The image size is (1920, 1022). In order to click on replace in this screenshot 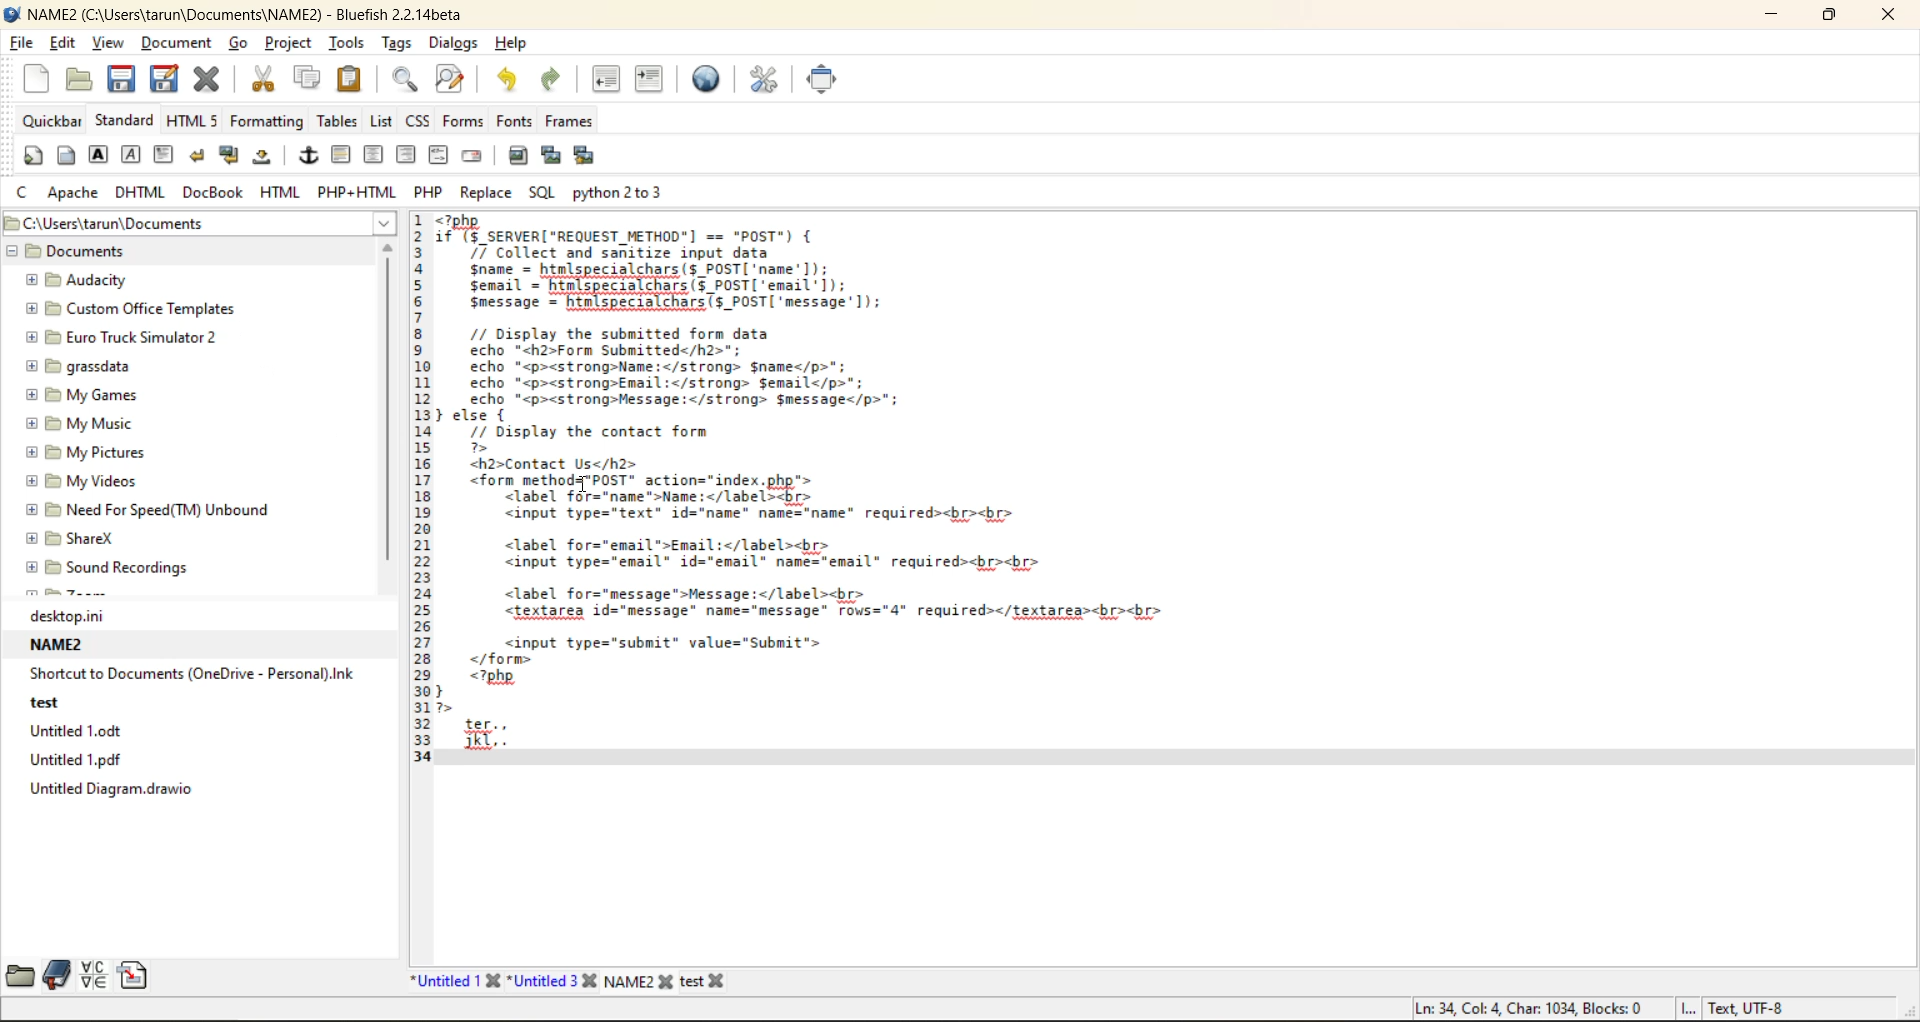, I will do `click(489, 191)`.